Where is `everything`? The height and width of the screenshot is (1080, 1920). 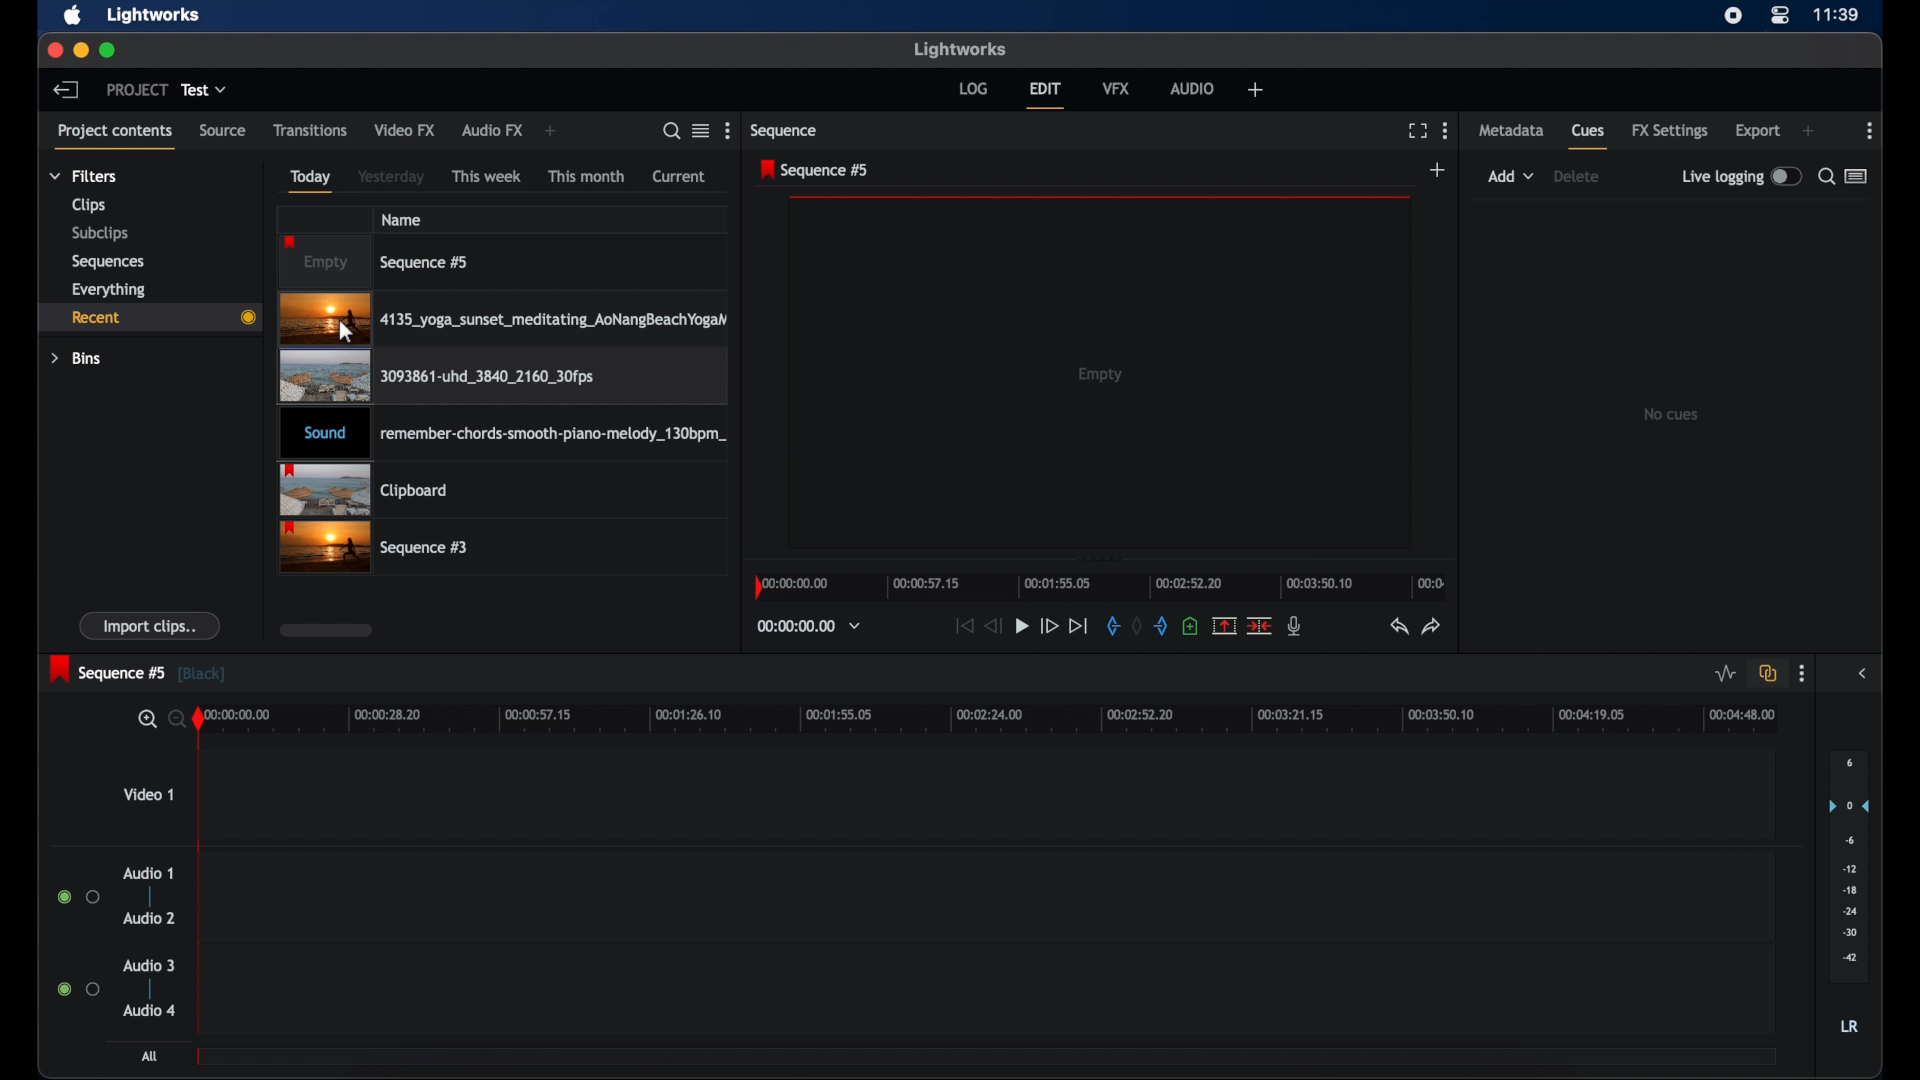
everything is located at coordinates (109, 290).